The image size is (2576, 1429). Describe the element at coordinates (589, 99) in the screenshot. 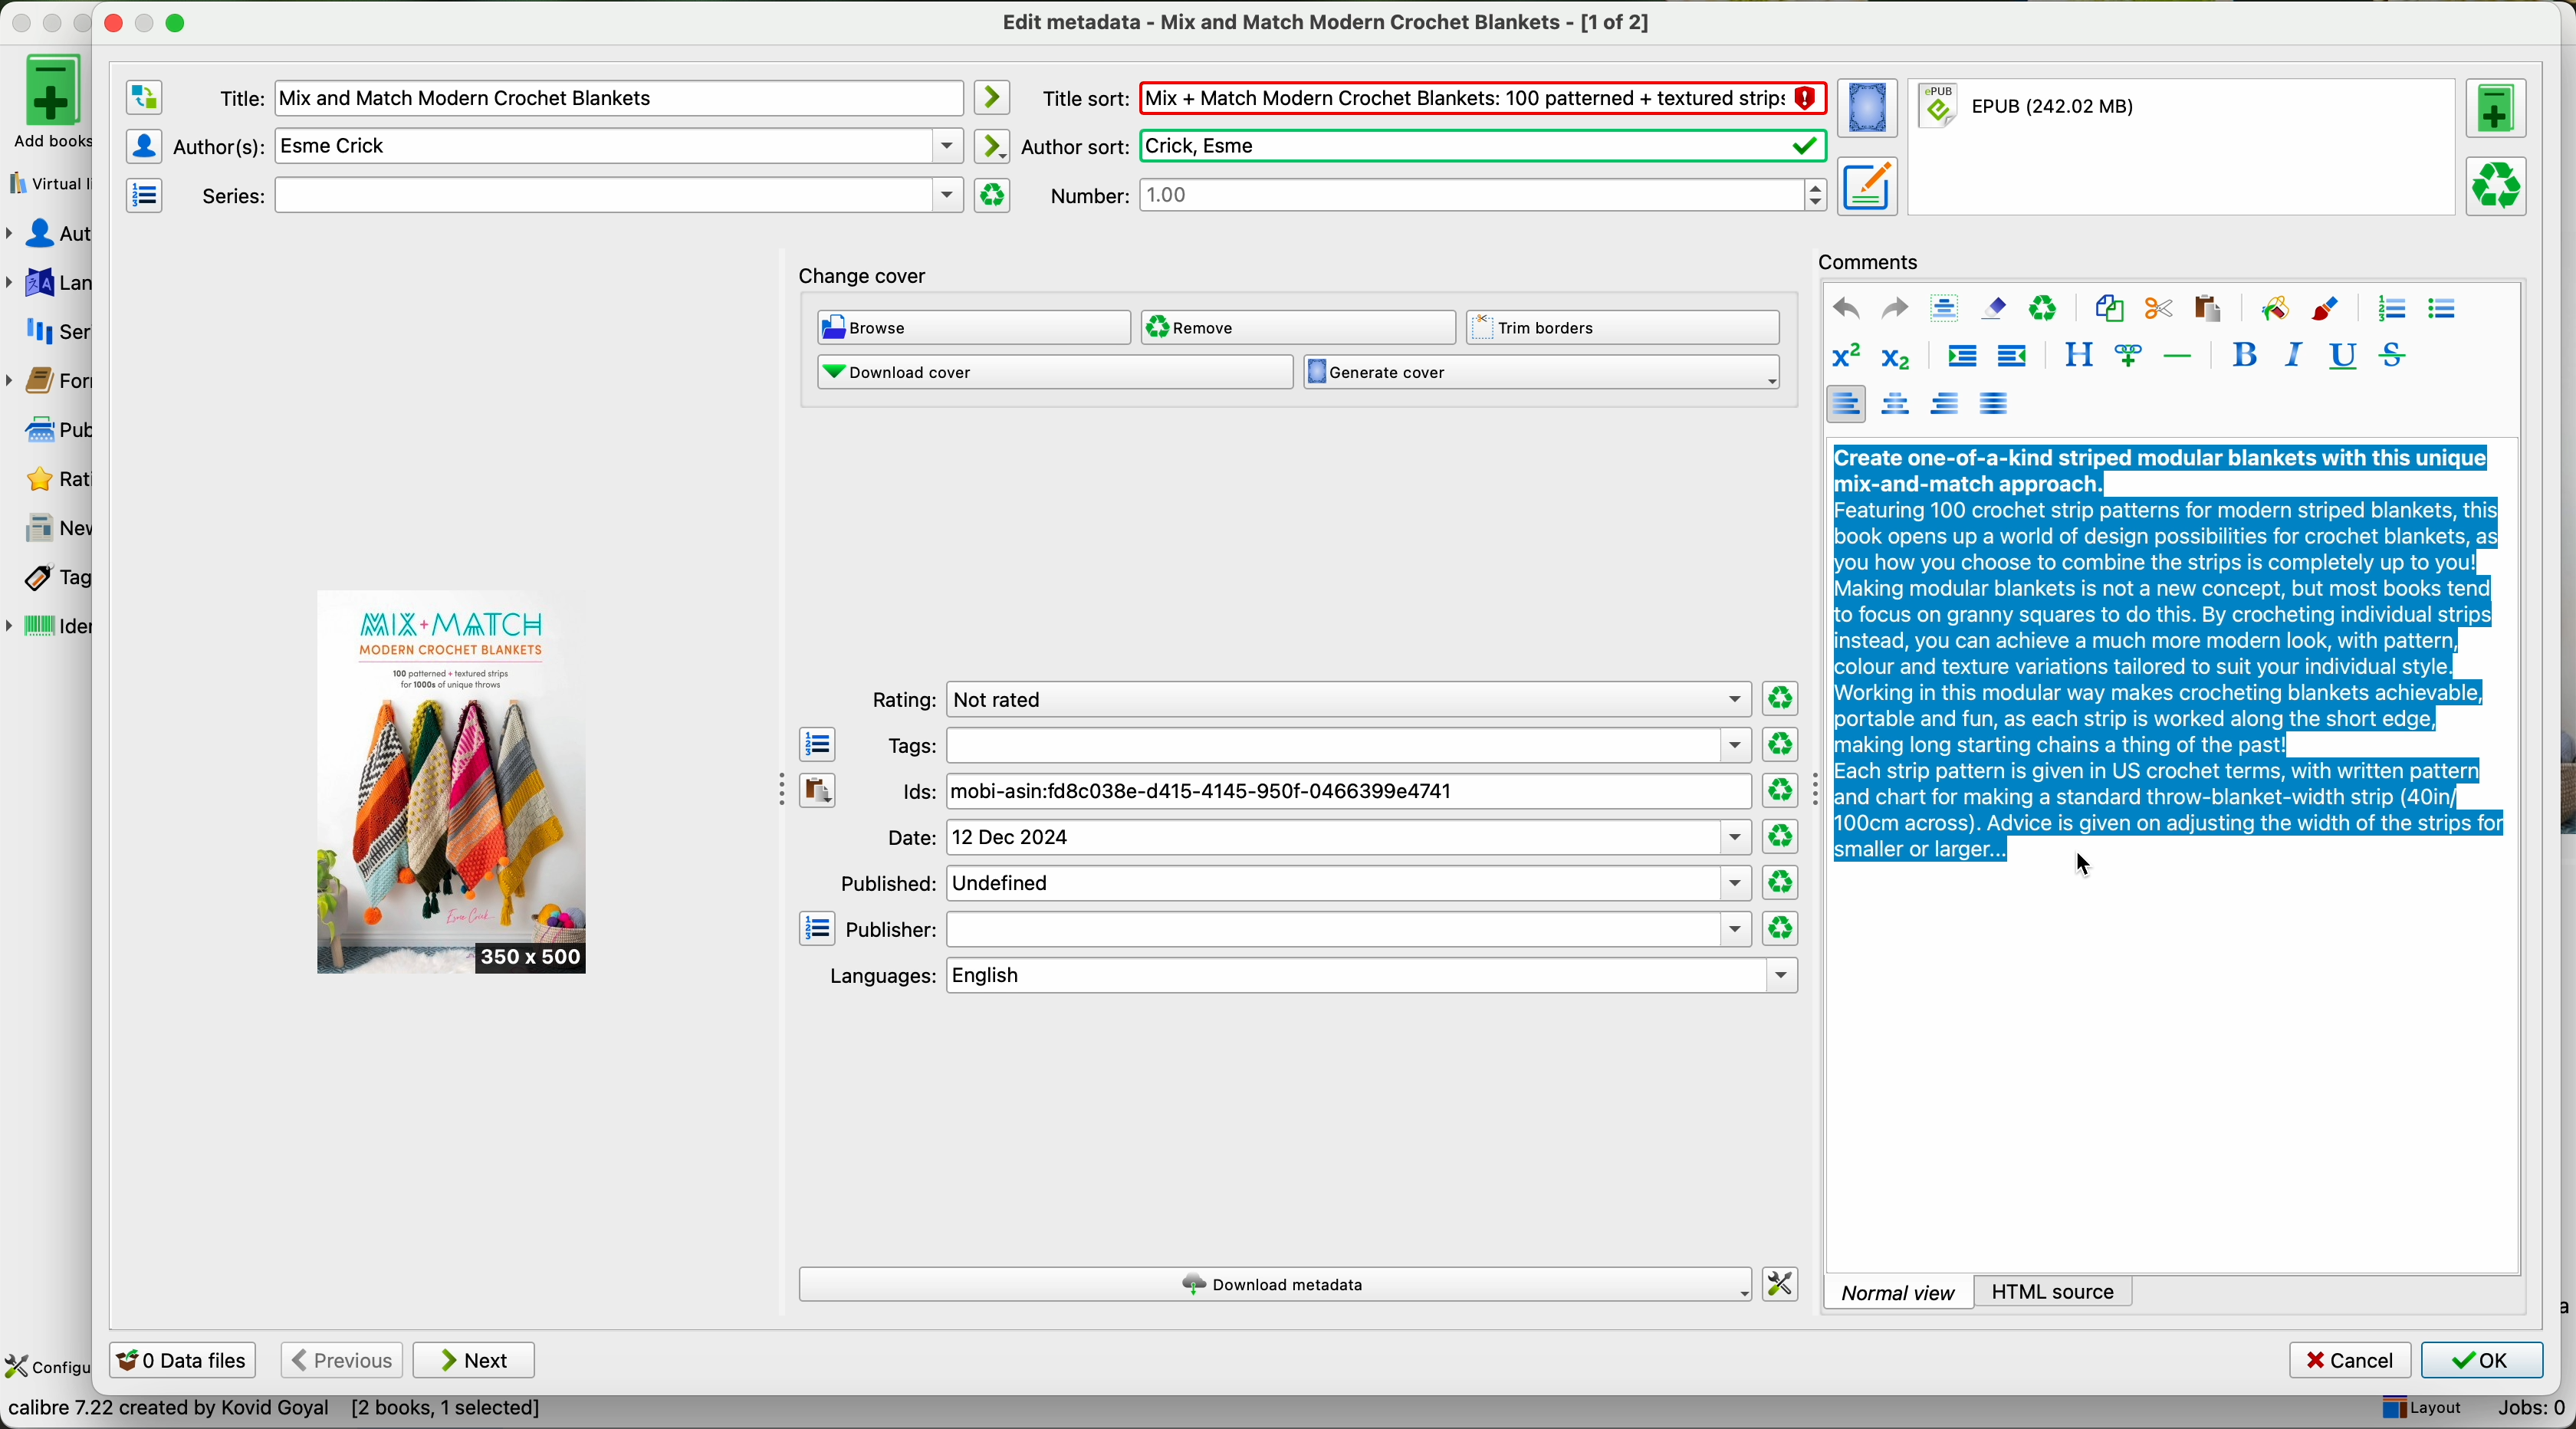

I see `title` at that location.